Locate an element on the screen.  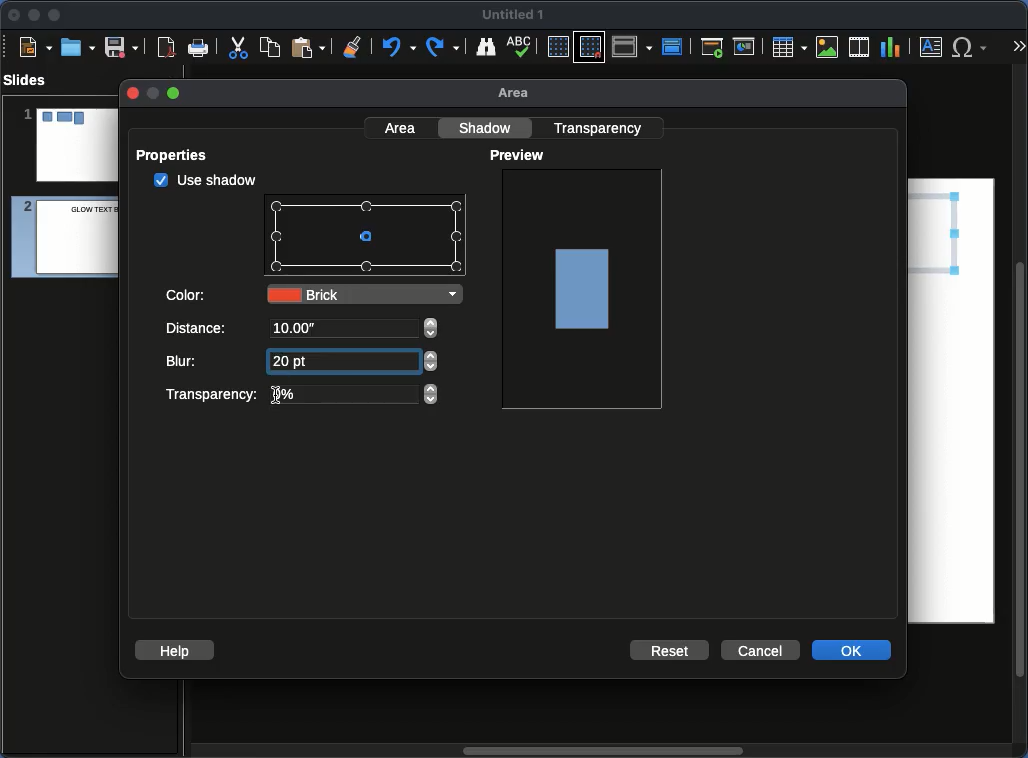
Save is located at coordinates (123, 46).